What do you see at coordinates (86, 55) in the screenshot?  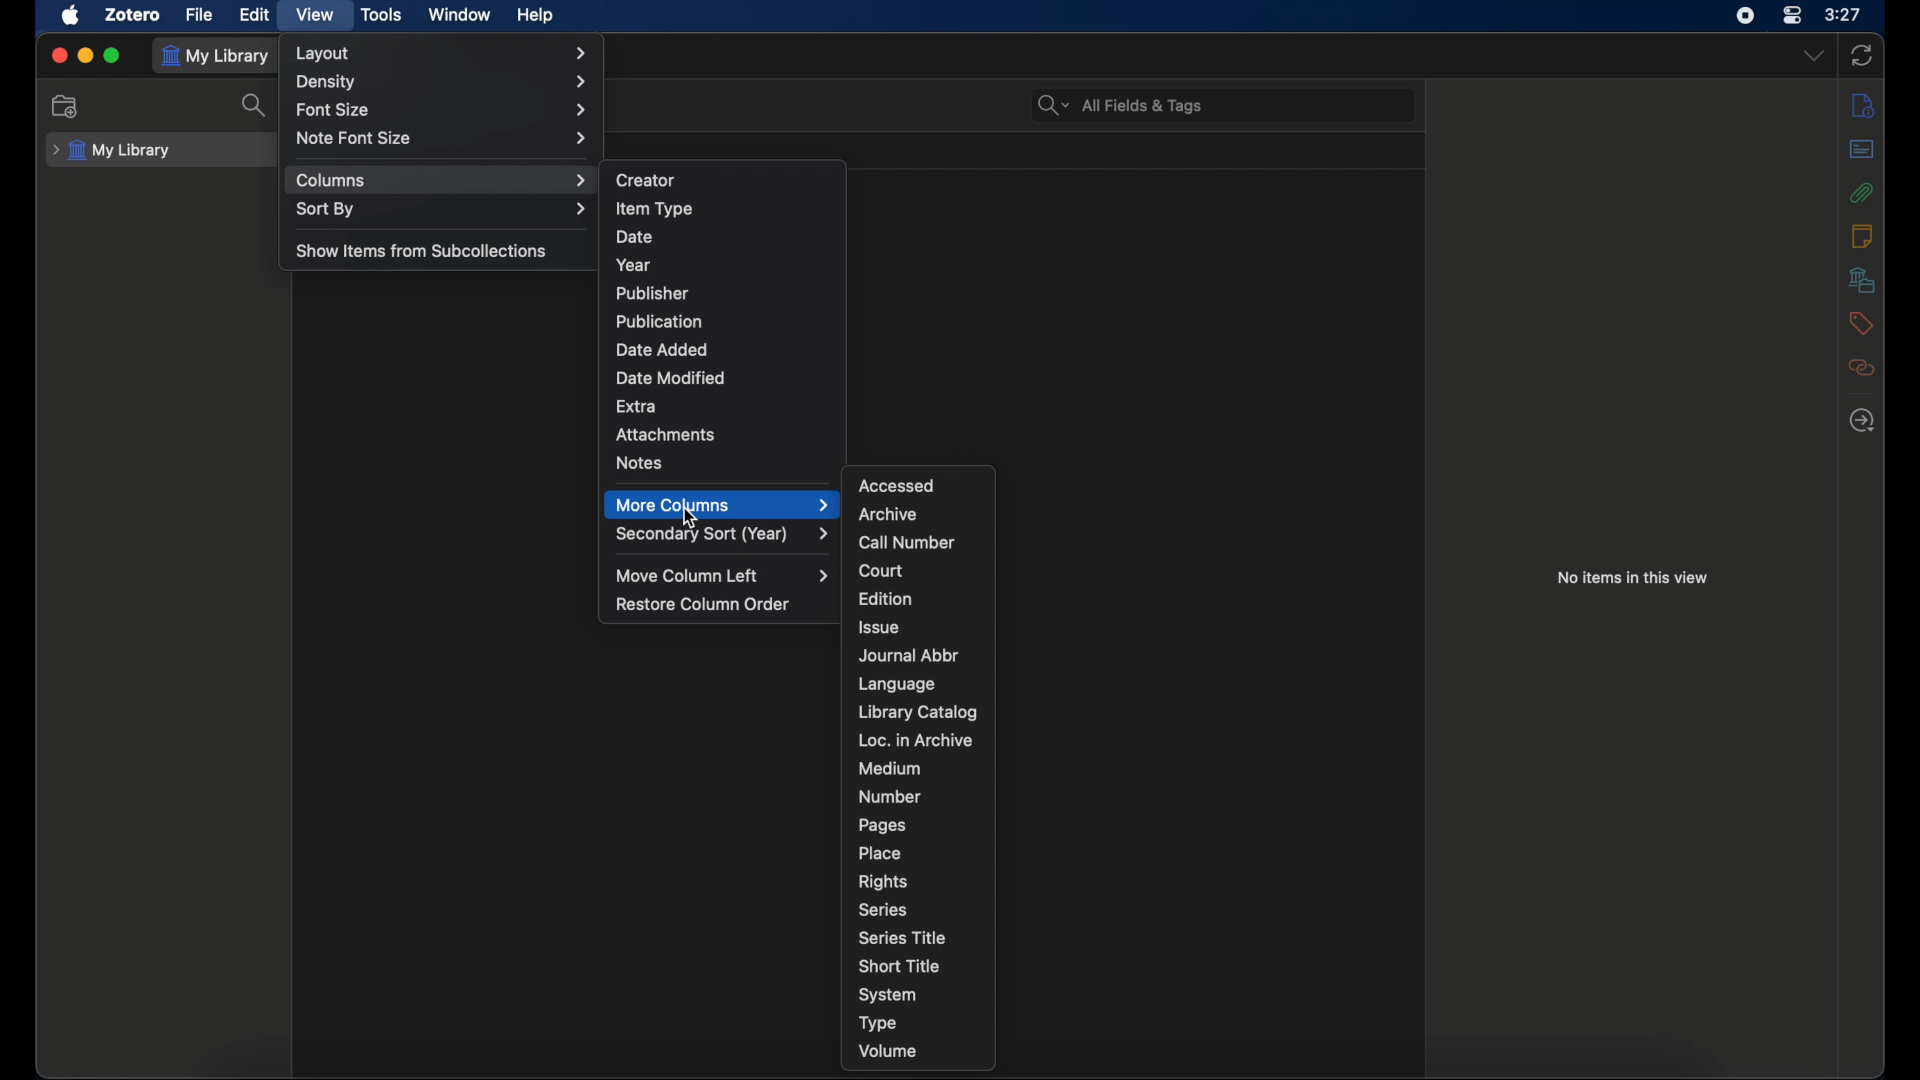 I see `minimize` at bounding box center [86, 55].